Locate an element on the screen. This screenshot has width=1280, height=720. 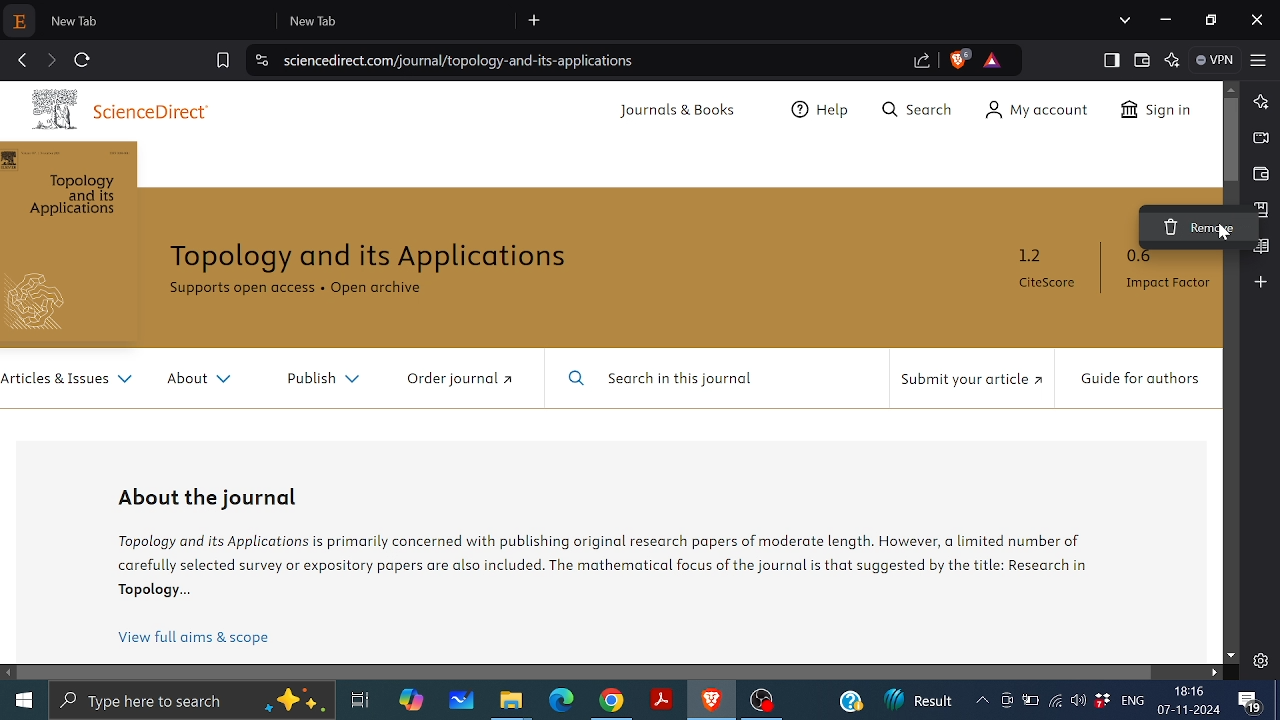
Start is located at coordinates (20, 701).